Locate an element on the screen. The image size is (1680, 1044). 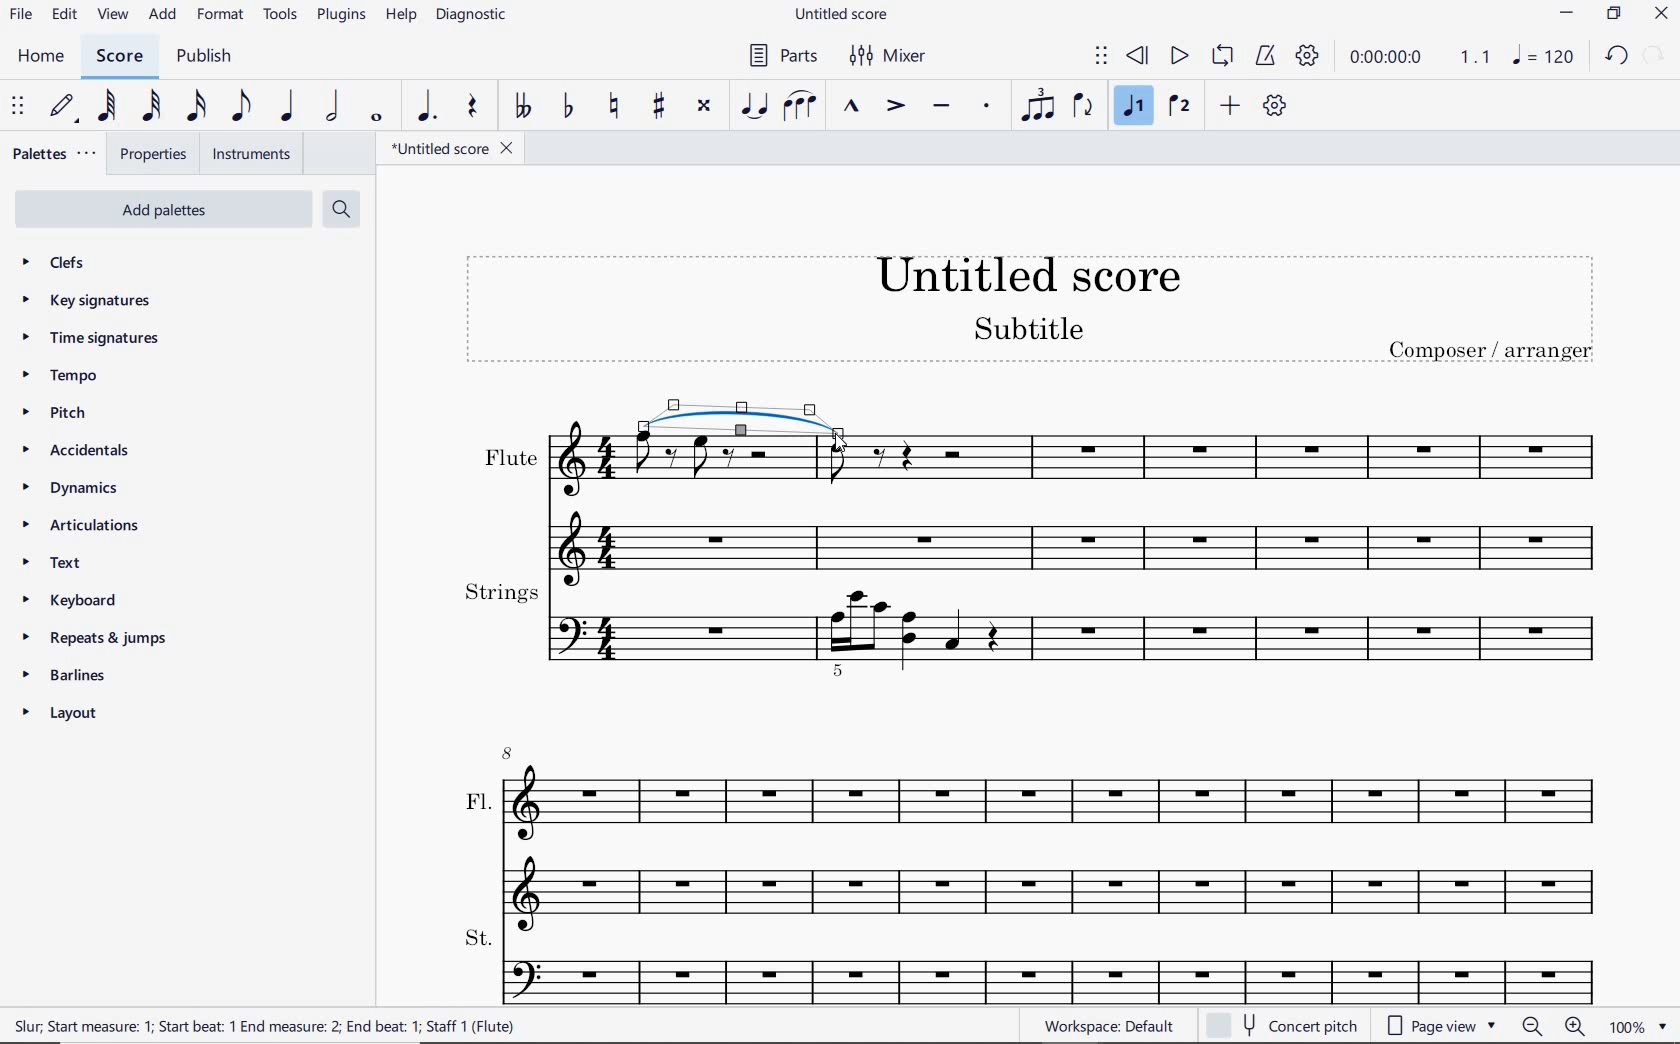
TOGGLE DOUBLE-SHARP is located at coordinates (705, 107).